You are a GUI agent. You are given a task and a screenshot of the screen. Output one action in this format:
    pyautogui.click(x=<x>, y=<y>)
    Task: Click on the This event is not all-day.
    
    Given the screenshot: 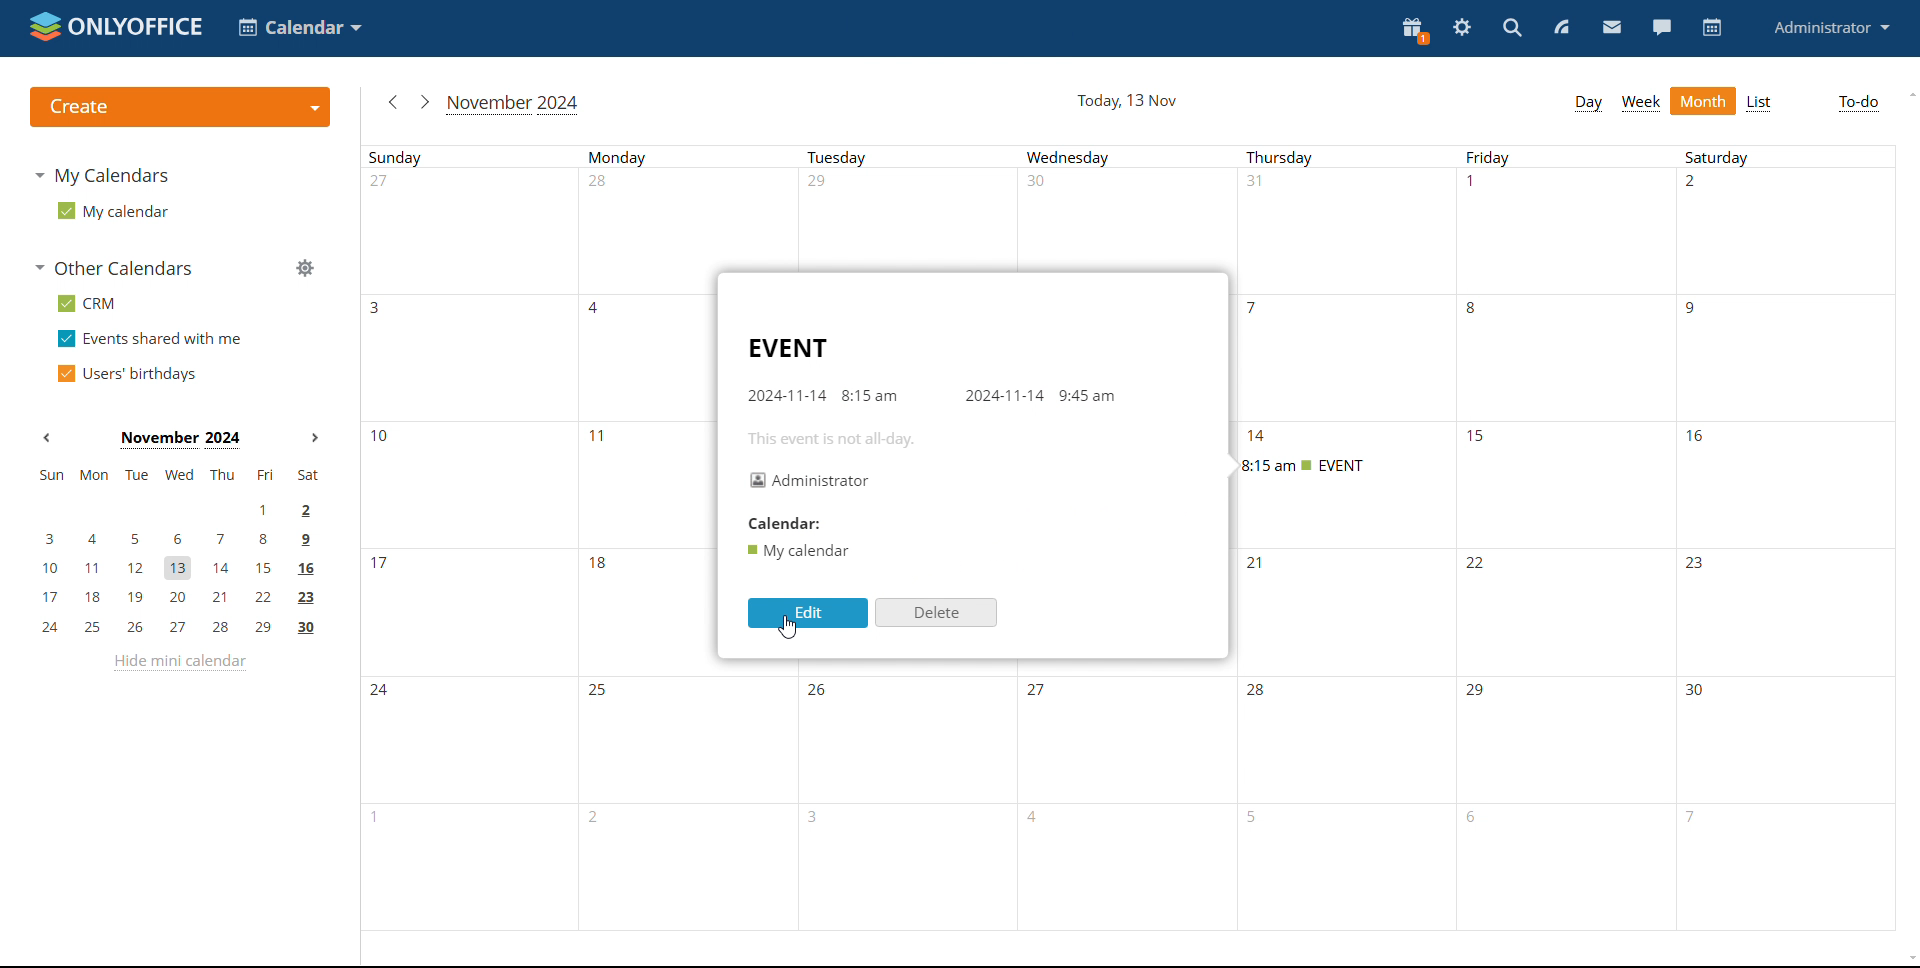 What is the action you would take?
    pyautogui.click(x=857, y=440)
    